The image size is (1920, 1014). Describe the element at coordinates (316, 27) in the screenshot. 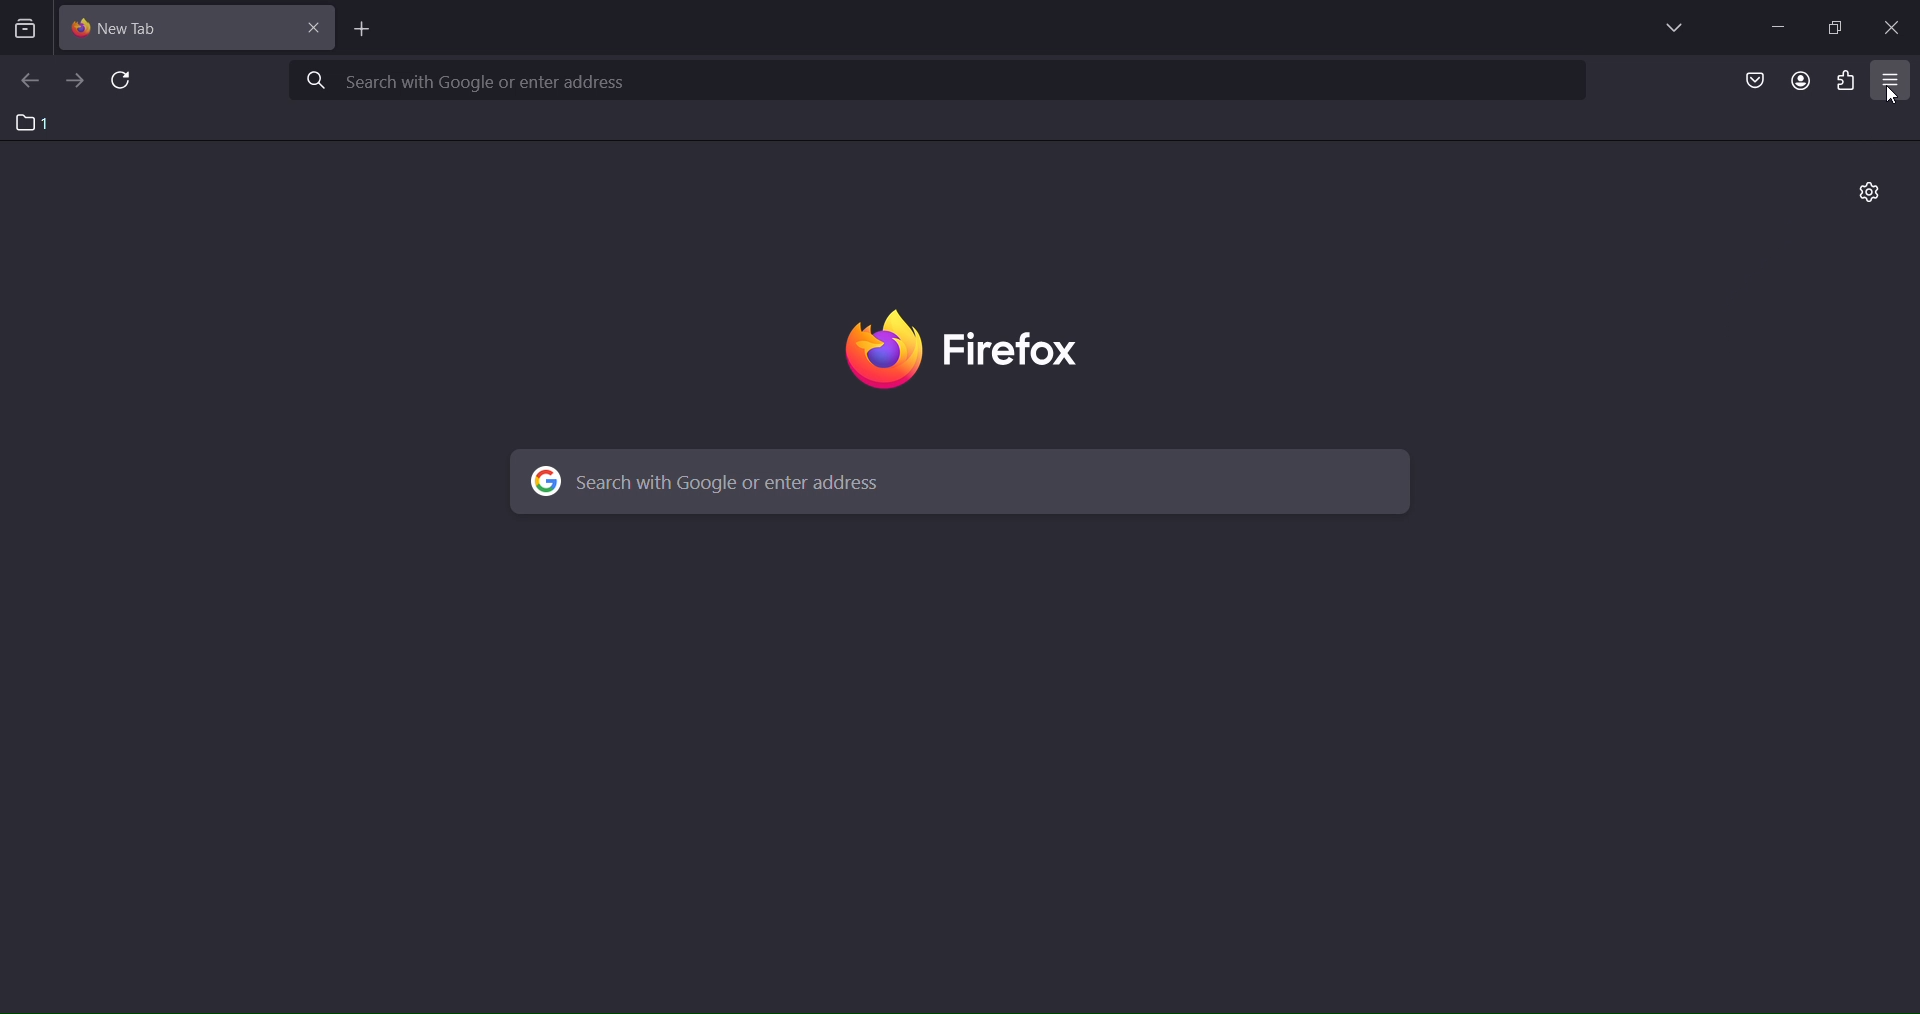

I see `close tab` at that location.